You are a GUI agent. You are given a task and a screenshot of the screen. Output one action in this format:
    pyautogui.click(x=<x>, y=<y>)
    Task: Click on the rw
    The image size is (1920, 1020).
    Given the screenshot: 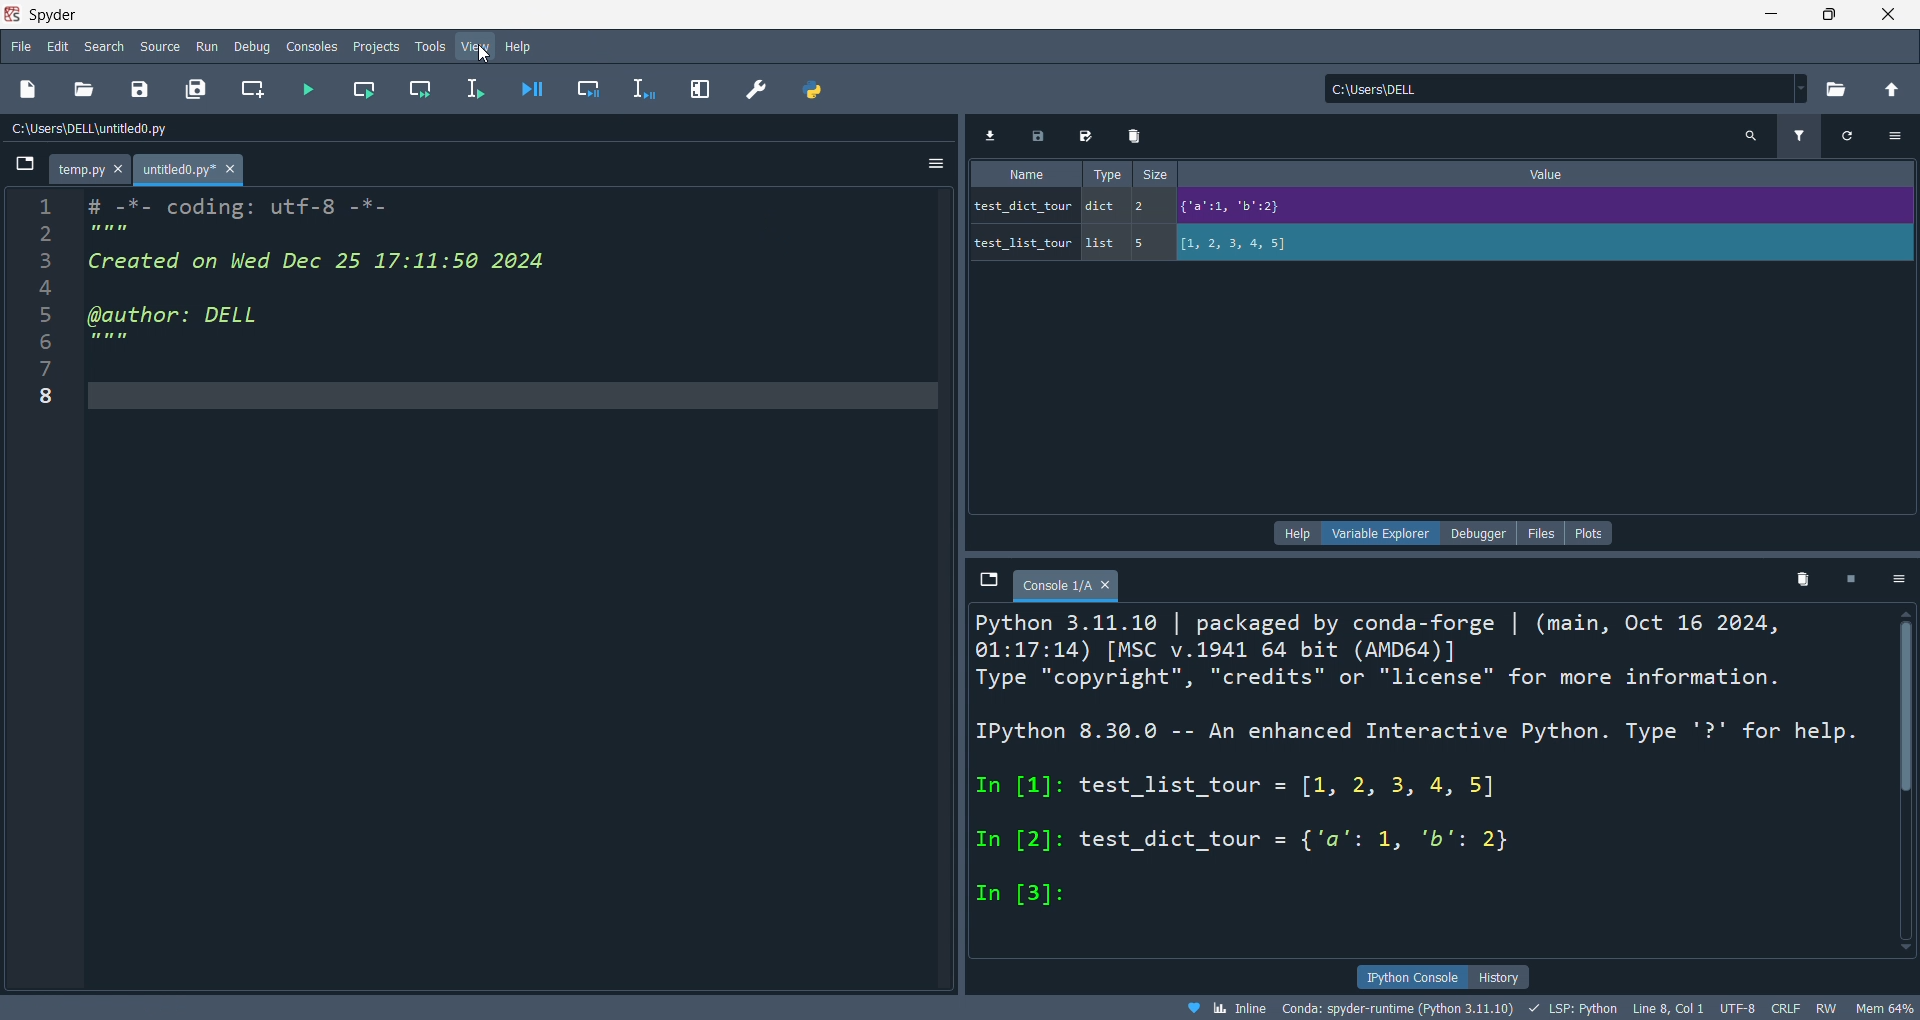 What is the action you would take?
    pyautogui.click(x=1823, y=1010)
    